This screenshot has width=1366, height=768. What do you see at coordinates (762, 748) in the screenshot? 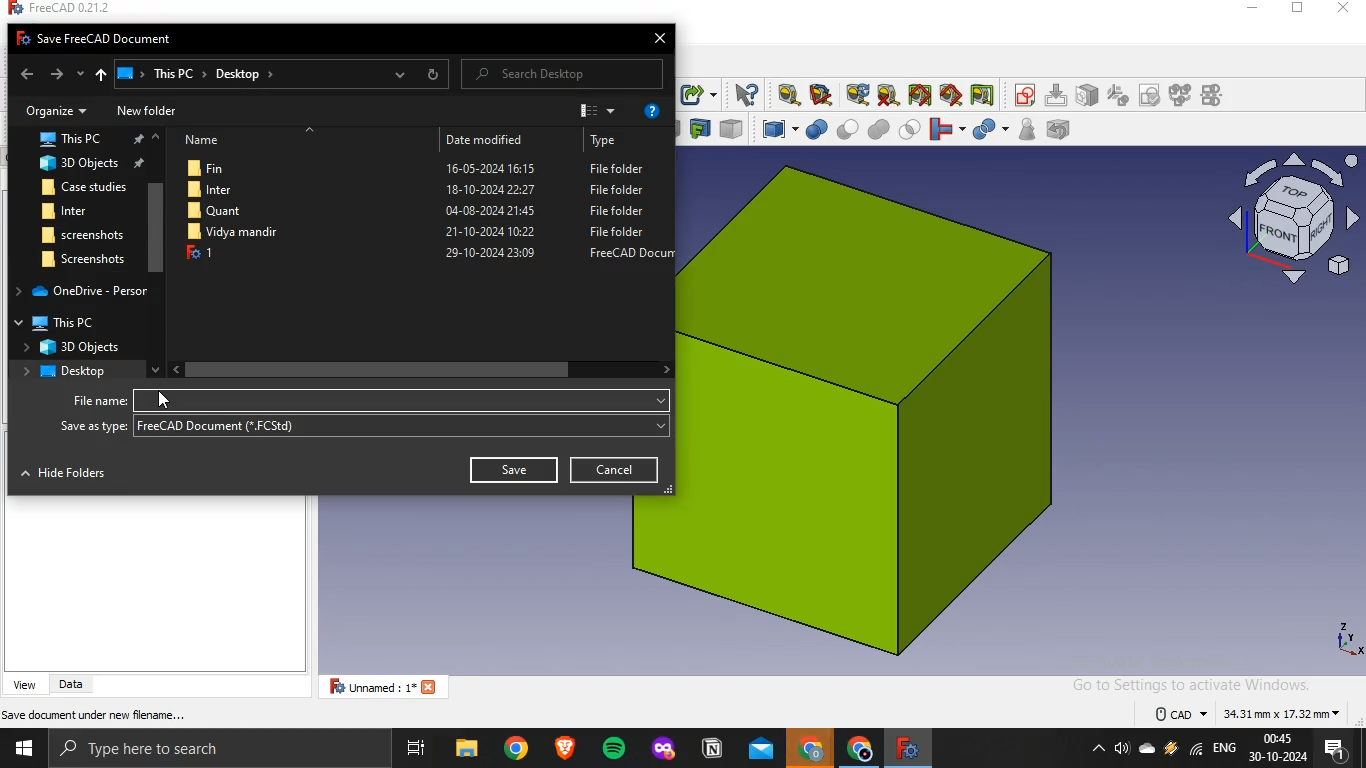
I see `outlook` at bounding box center [762, 748].